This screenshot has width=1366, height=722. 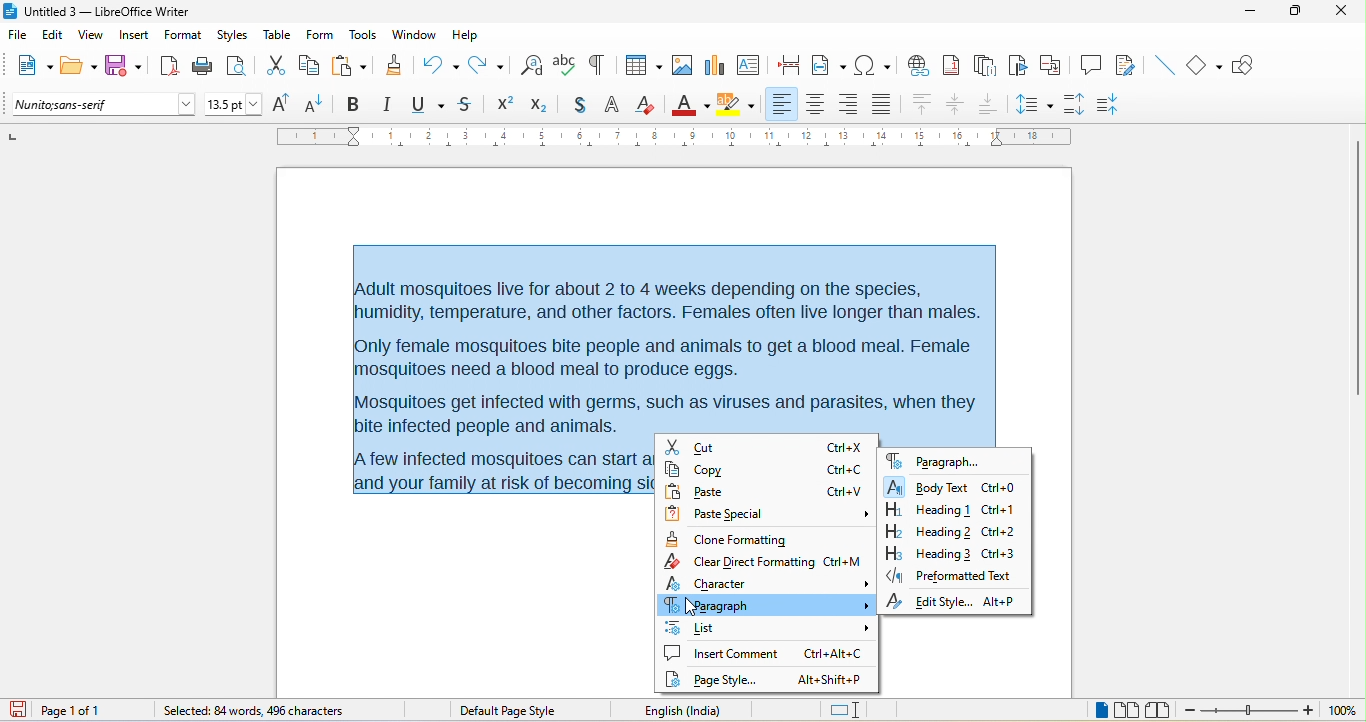 What do you see at coordinates (310, 67) in the screenshot?
I see `copy` at bounding box center [310, 67].